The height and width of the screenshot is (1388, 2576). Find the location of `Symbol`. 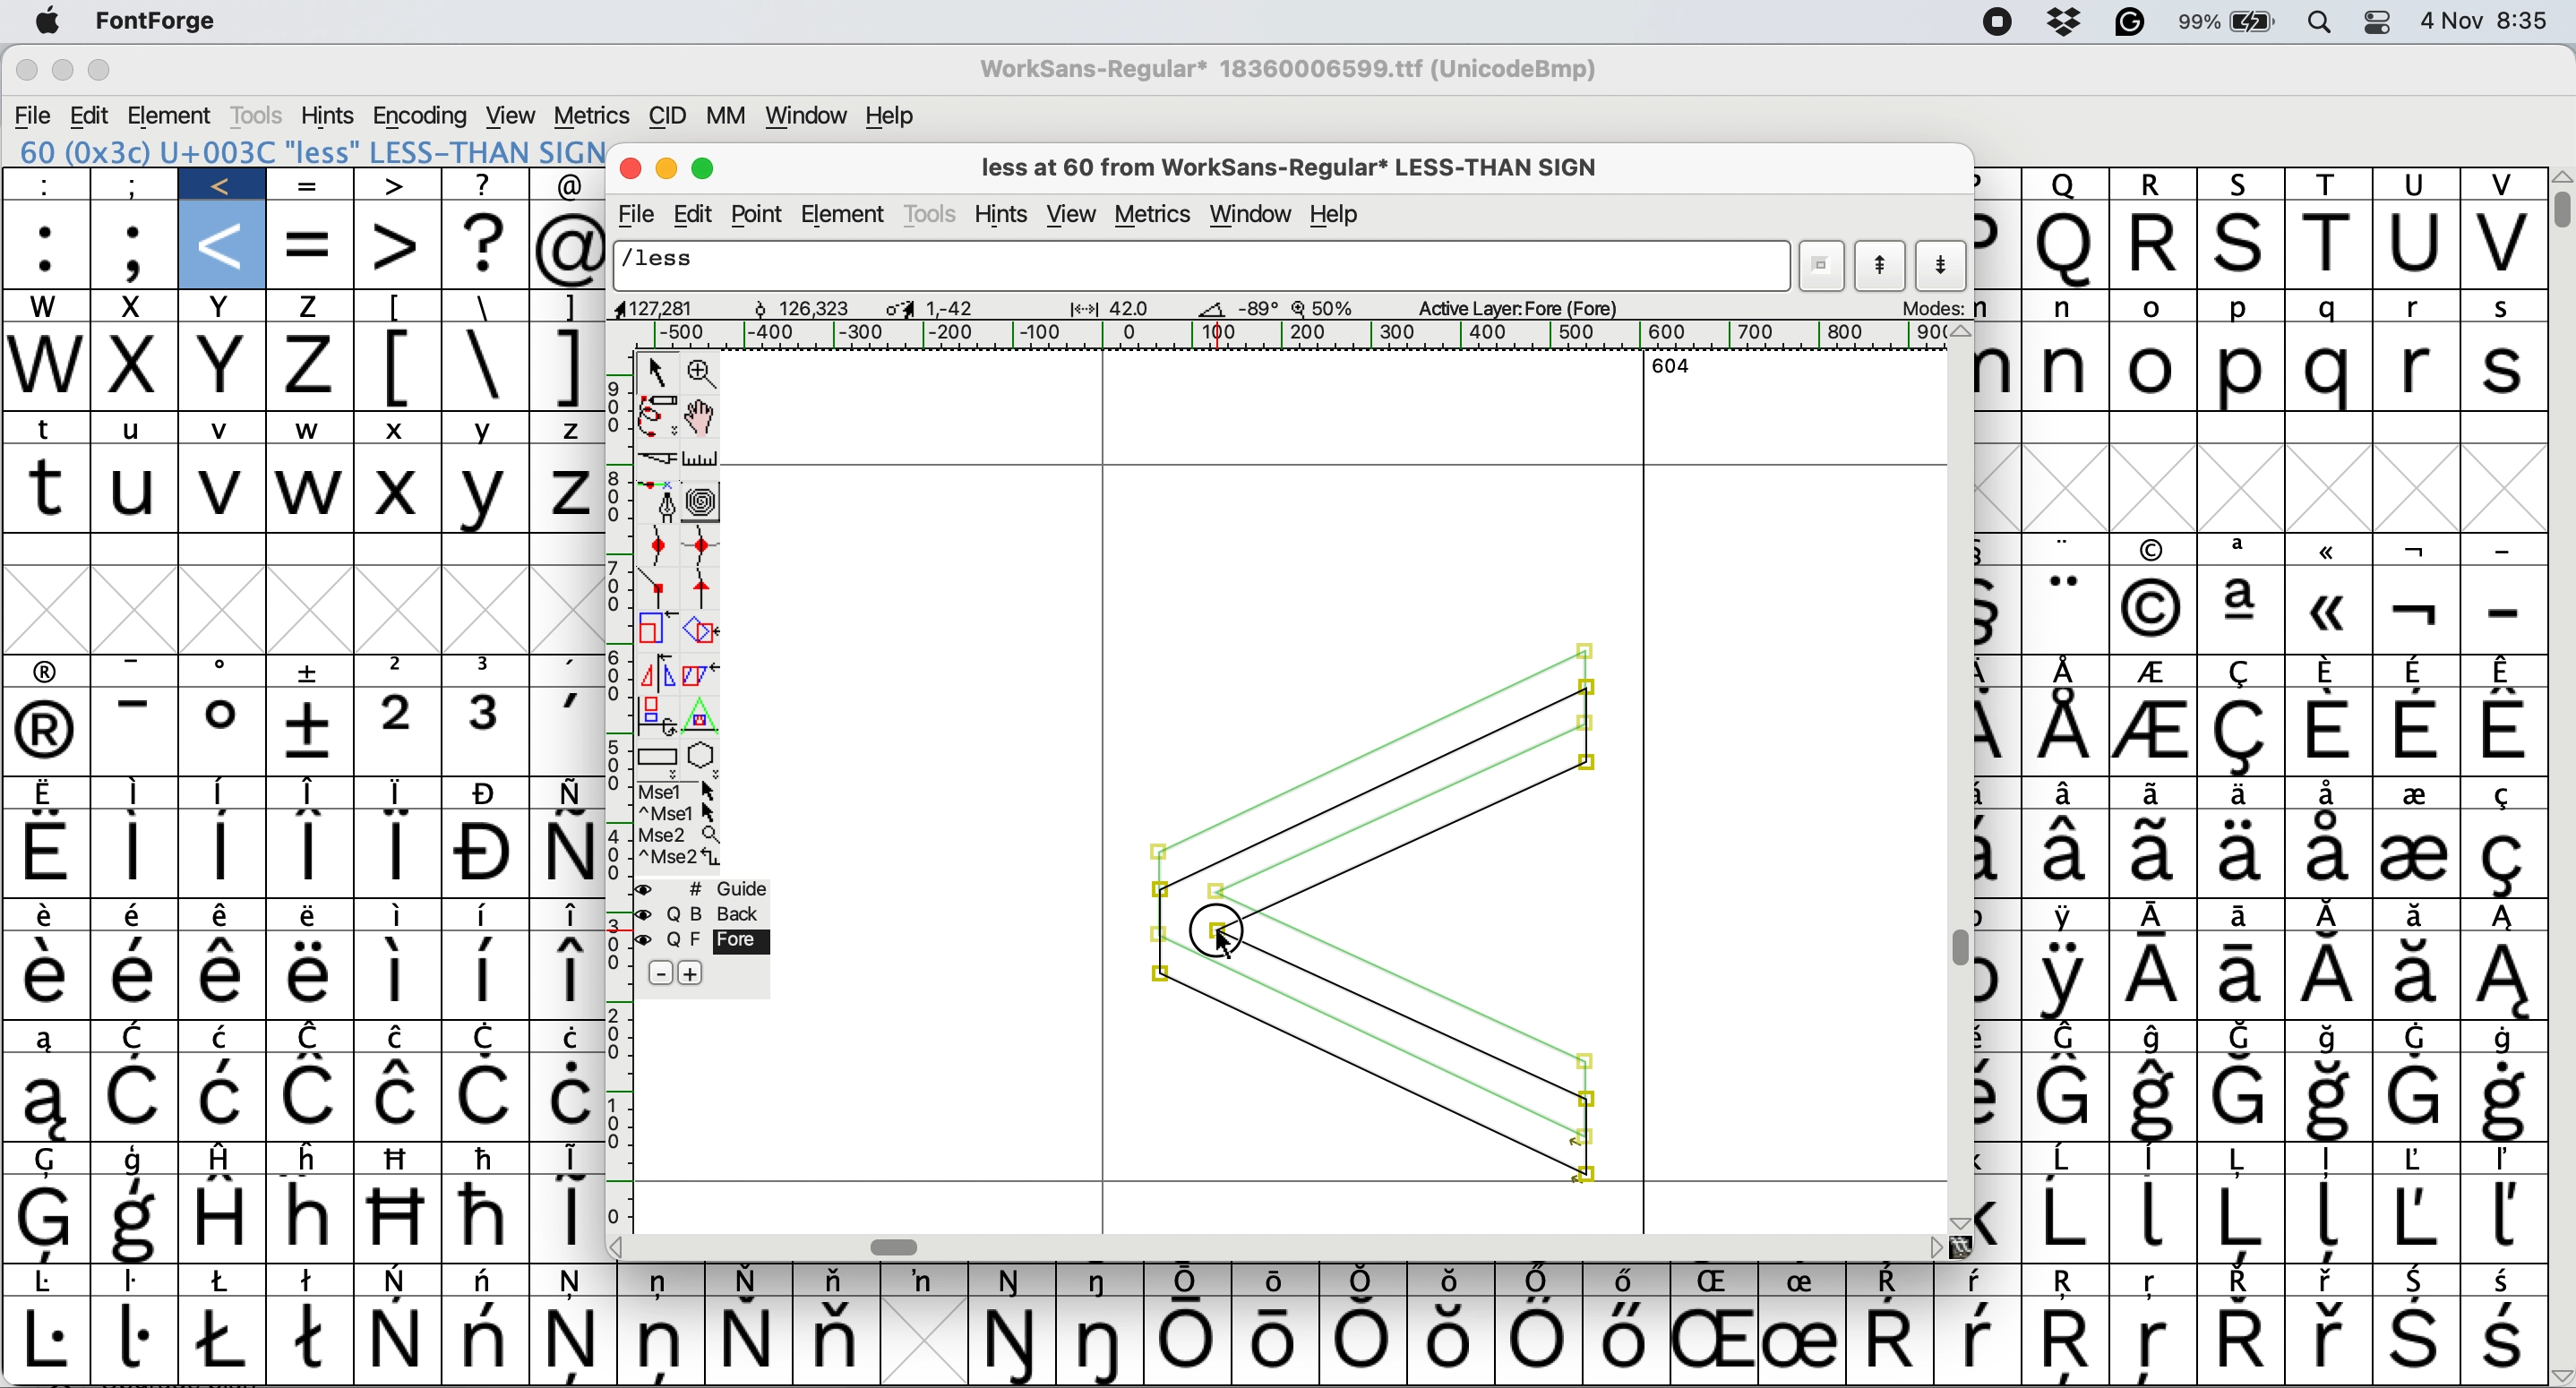

Symbol is located at coordinates (1999, 1099).